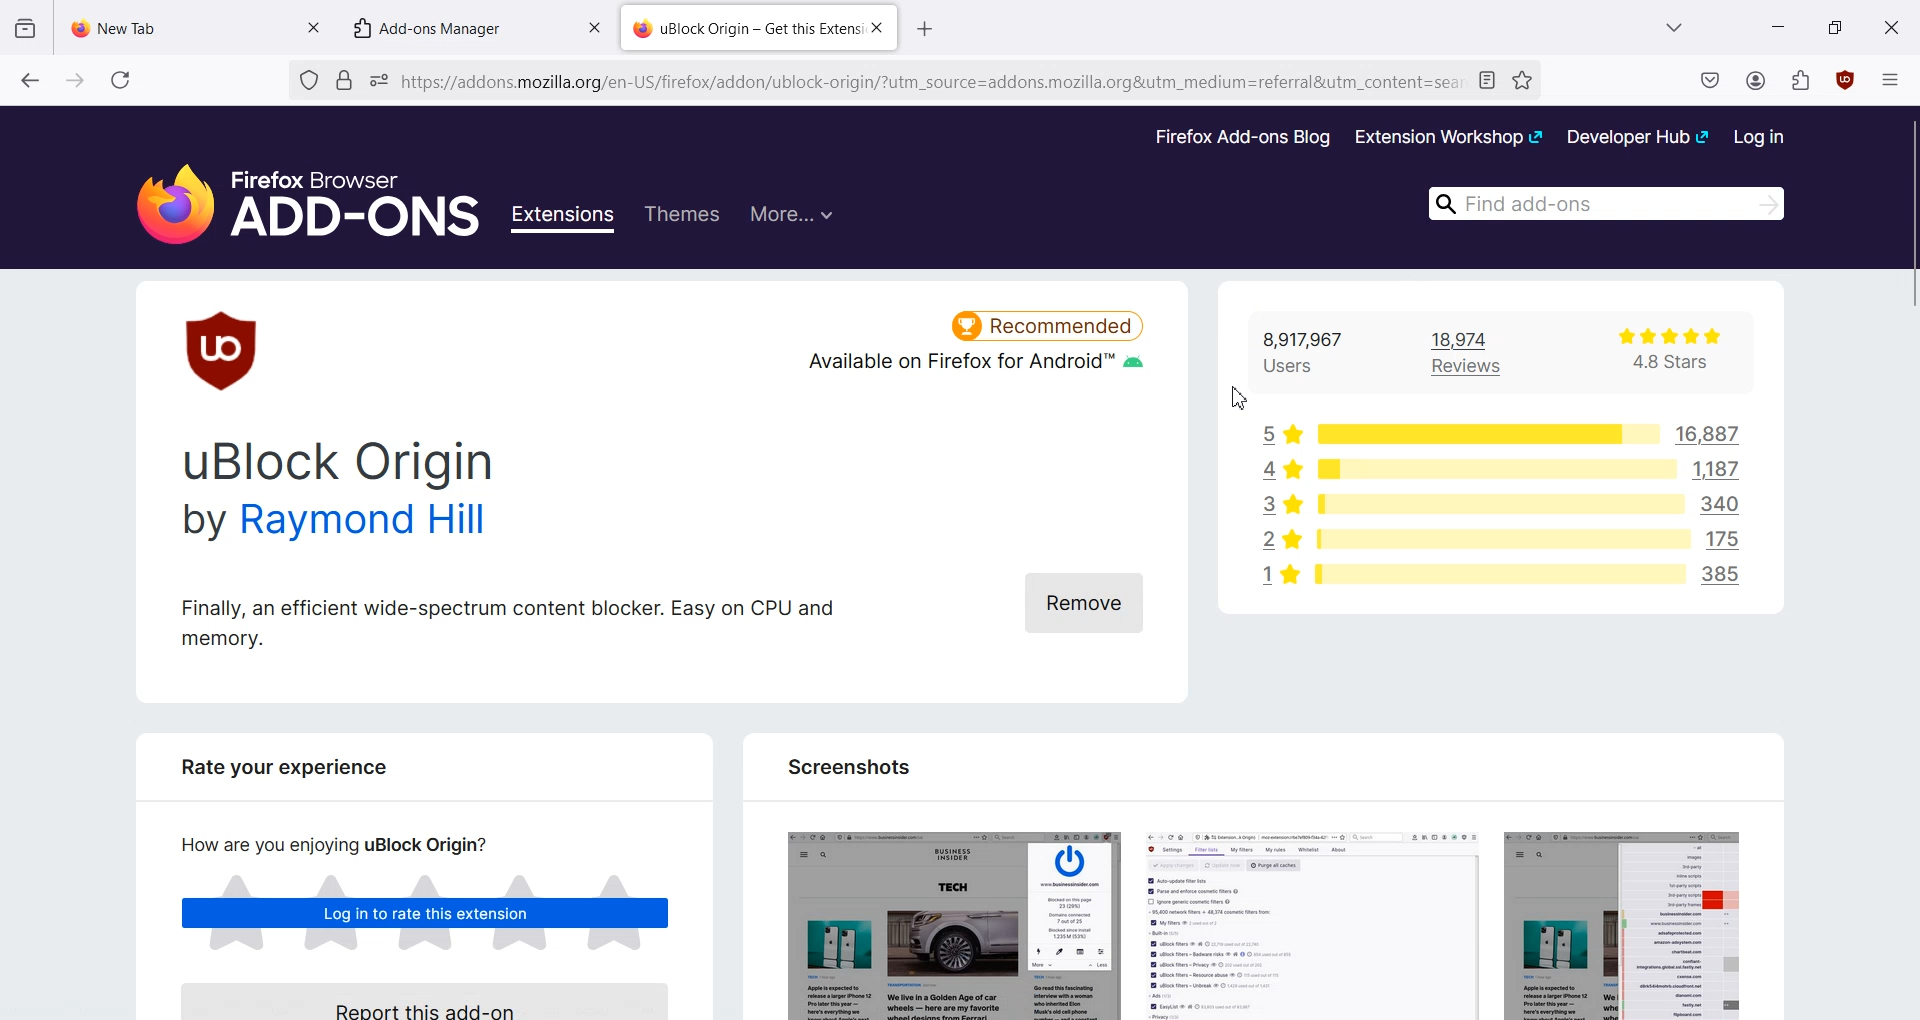 The image size is (1920, 1020). Describe the element at coordinates (1908, 562) in the screenshot. I see `Vertical scroll bar` at that location.